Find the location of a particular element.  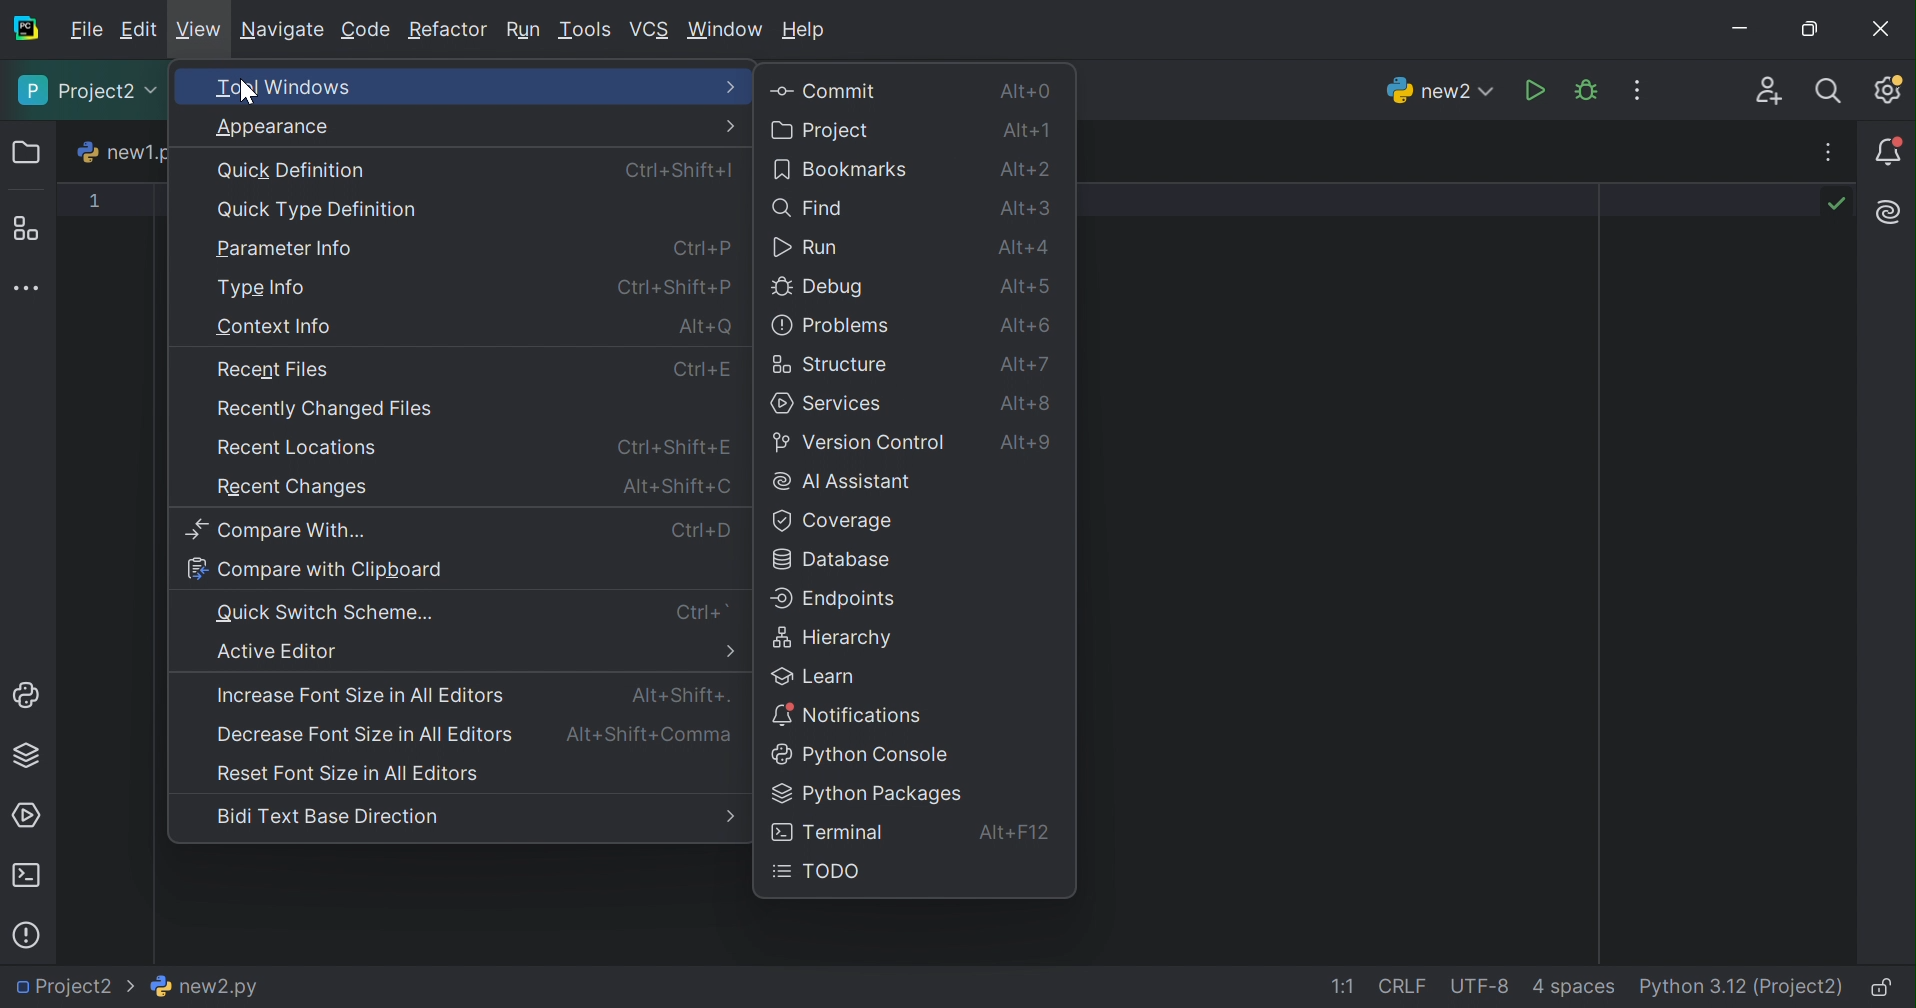

Alt+9 is located at coordinates (1031, 446).